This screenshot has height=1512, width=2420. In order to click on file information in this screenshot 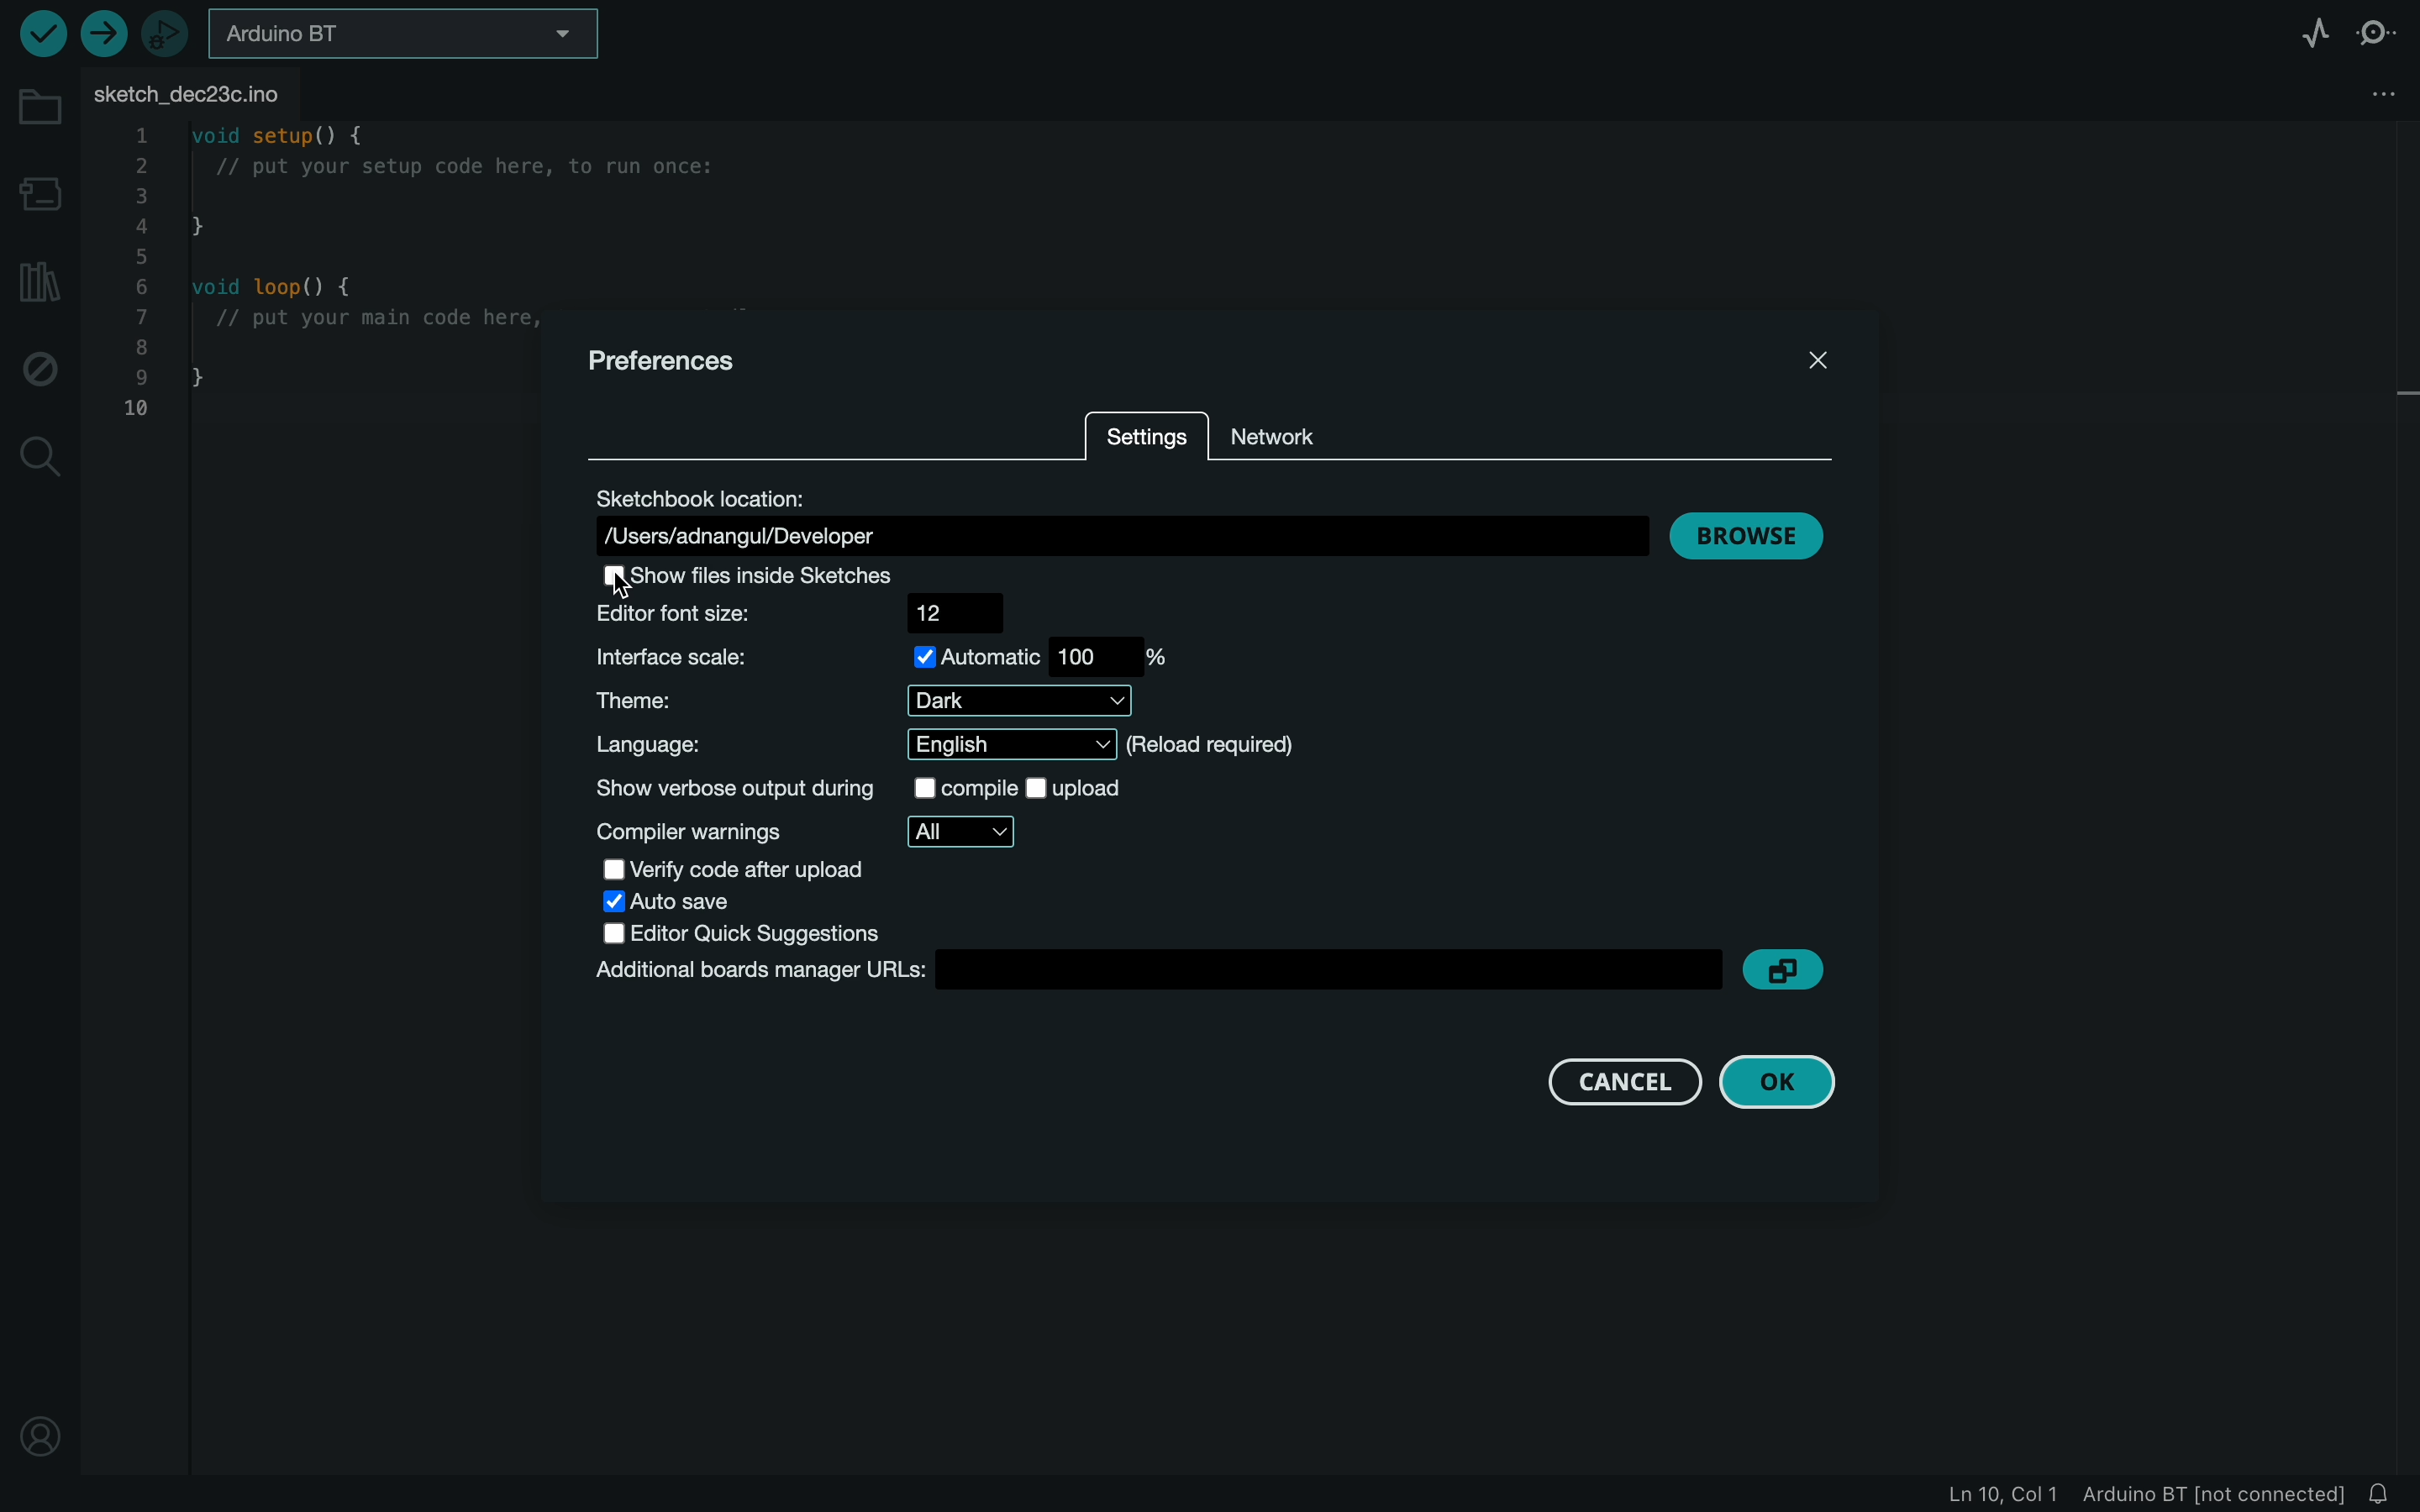, I will do `click(2141, 1493)`.